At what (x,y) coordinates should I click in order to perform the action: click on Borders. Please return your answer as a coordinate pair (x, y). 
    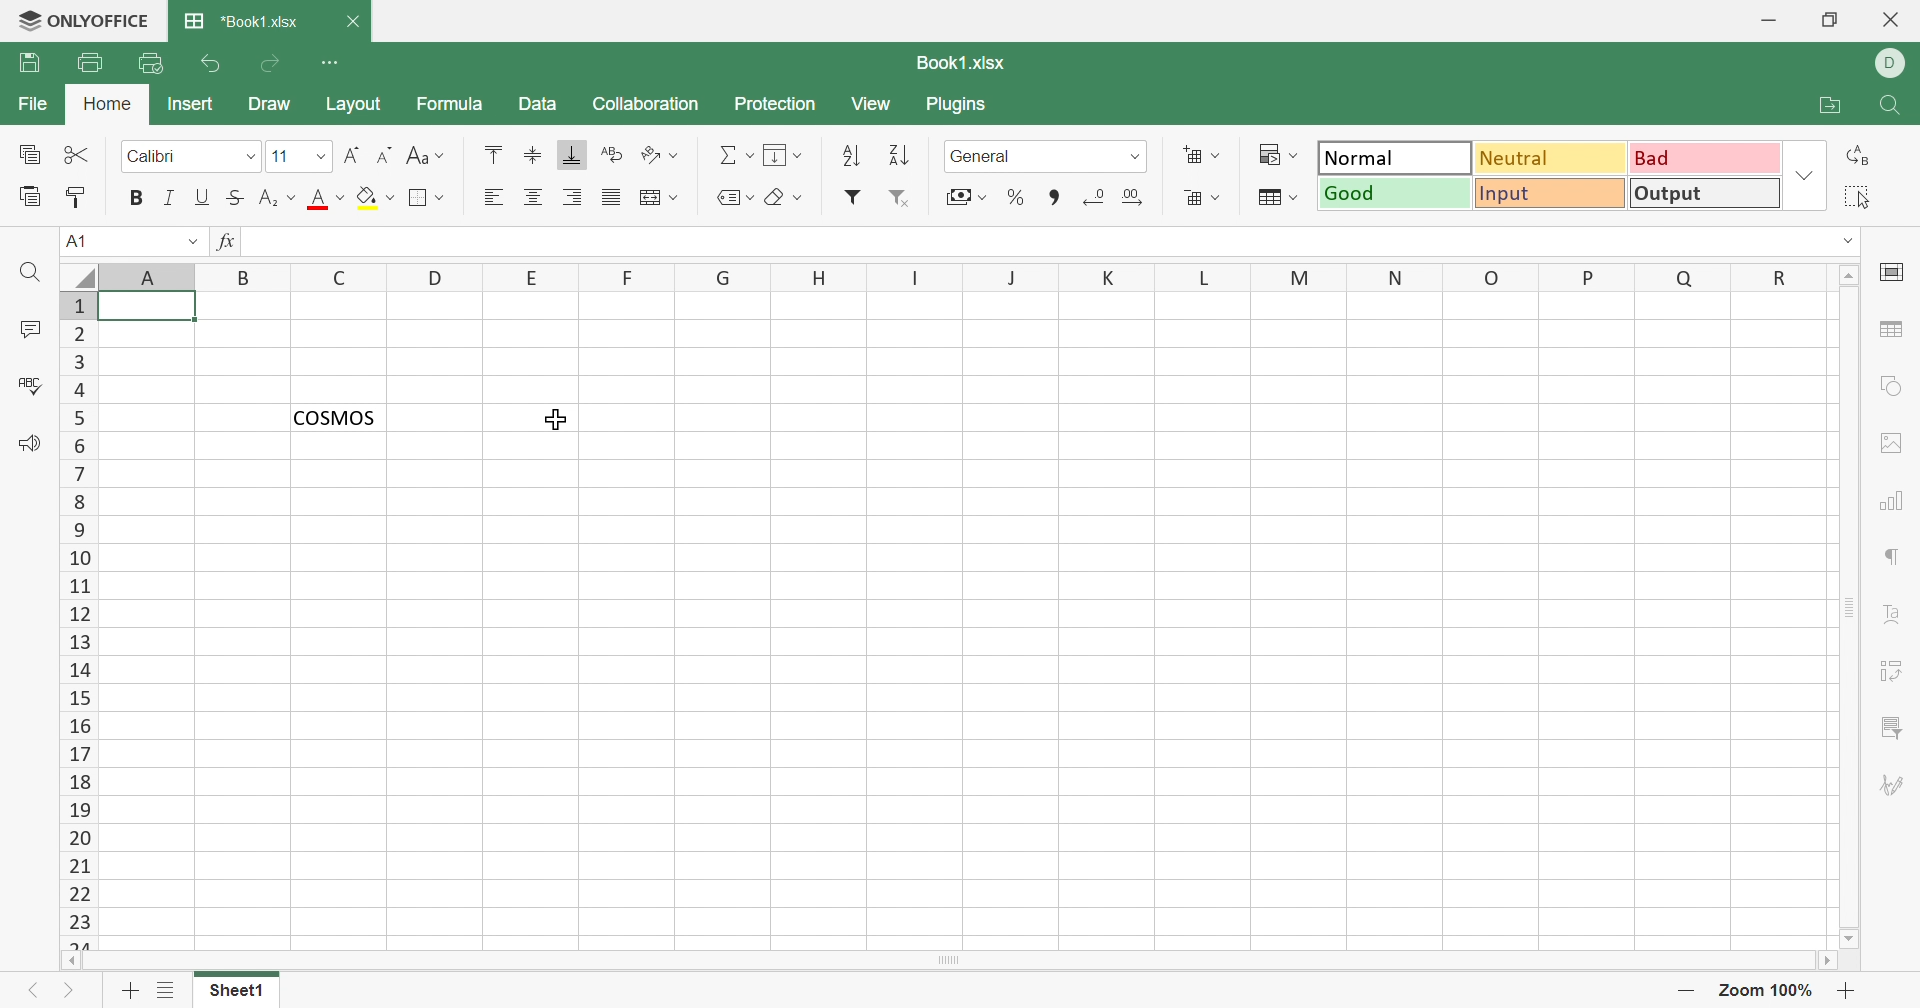
    Looking at the image, I should click on (429, 199).